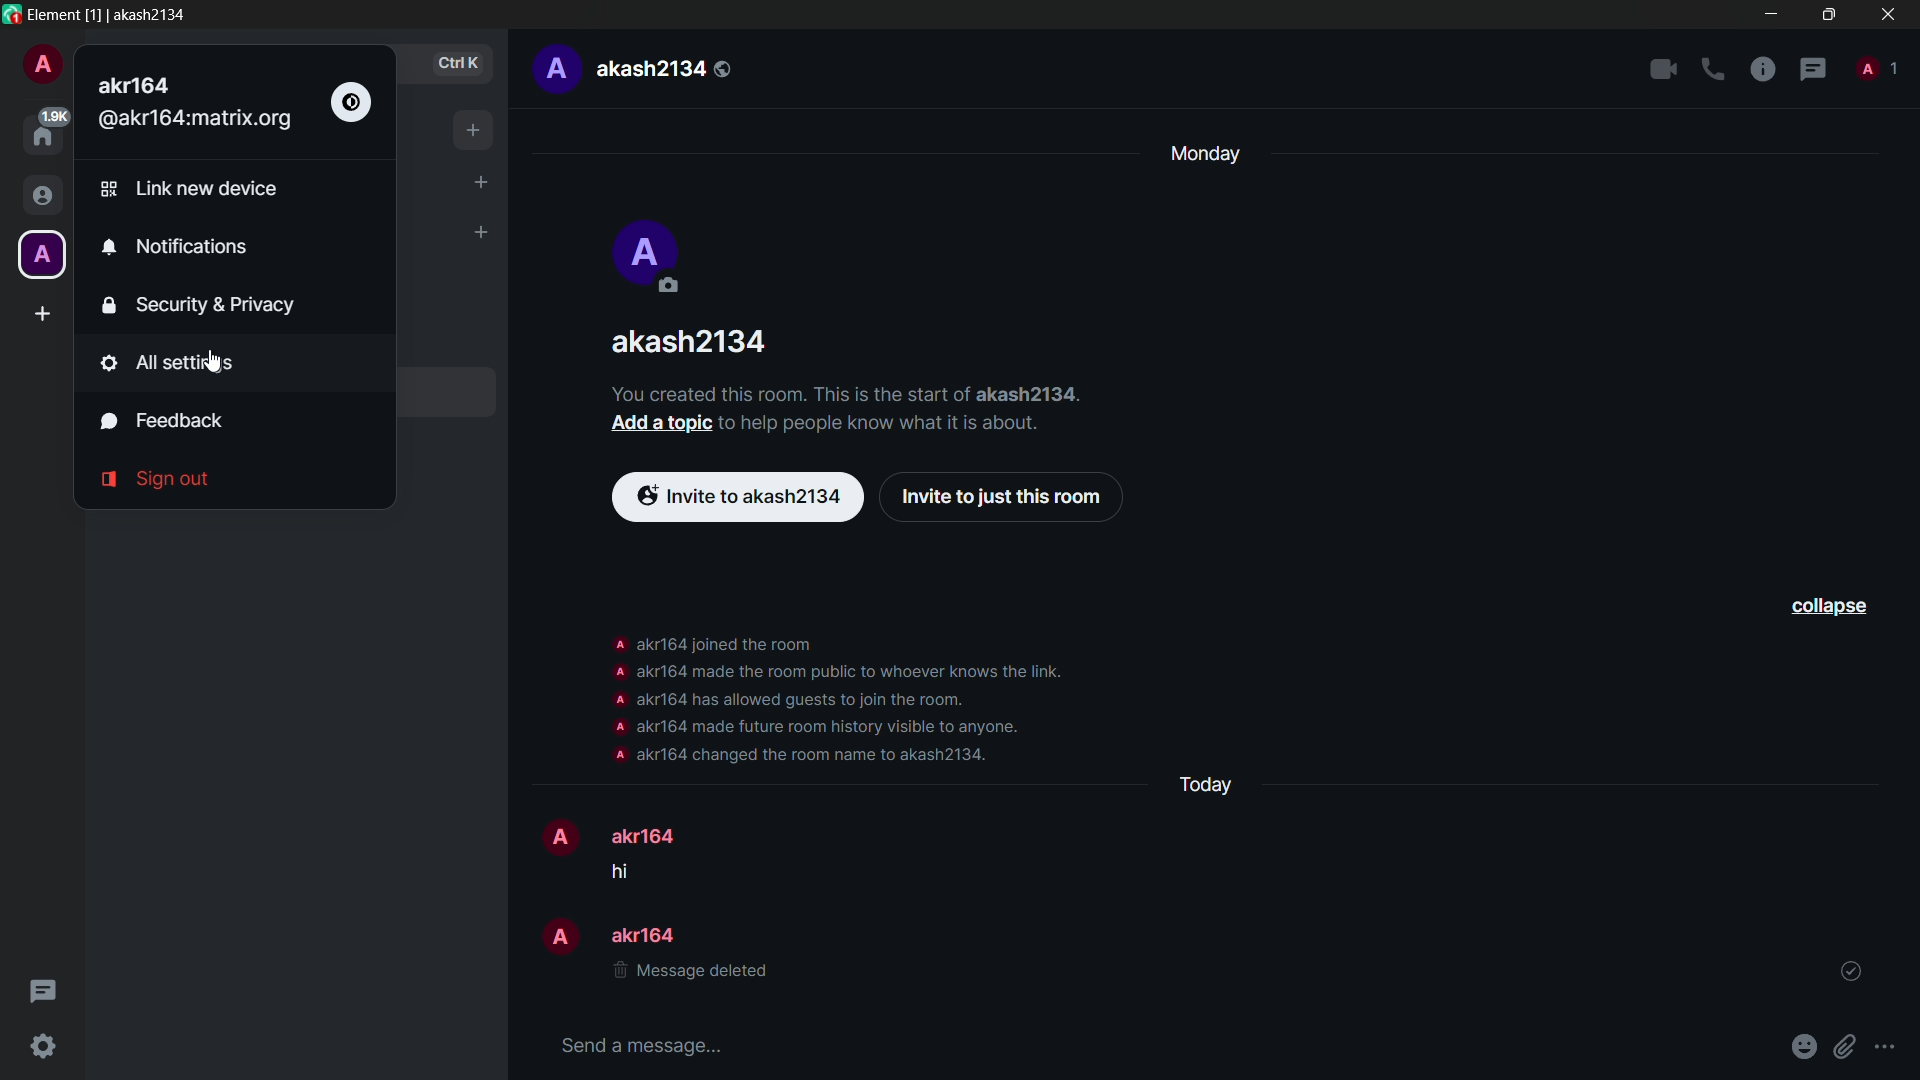  I want to click on @akr164:matrix.org, so click(197, 121).